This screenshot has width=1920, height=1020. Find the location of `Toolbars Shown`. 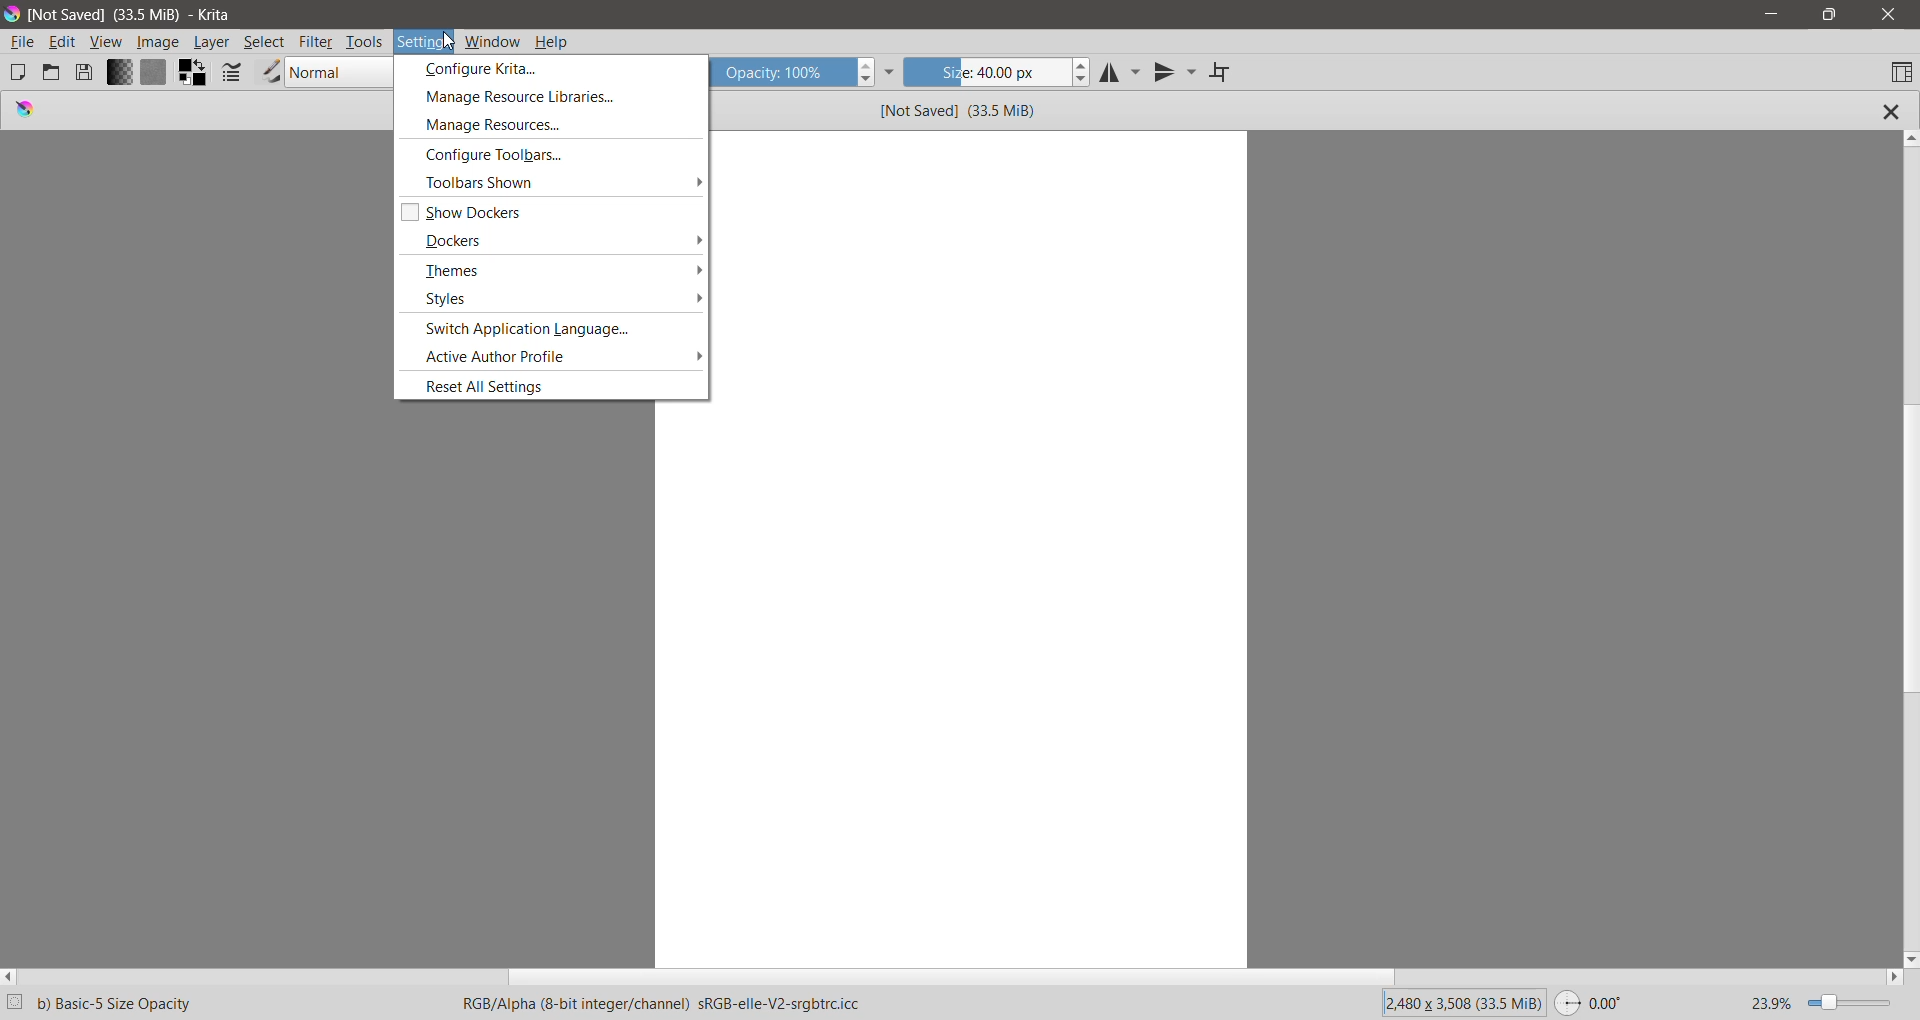

Toolbars Shown is located at coordinates (560, 181).